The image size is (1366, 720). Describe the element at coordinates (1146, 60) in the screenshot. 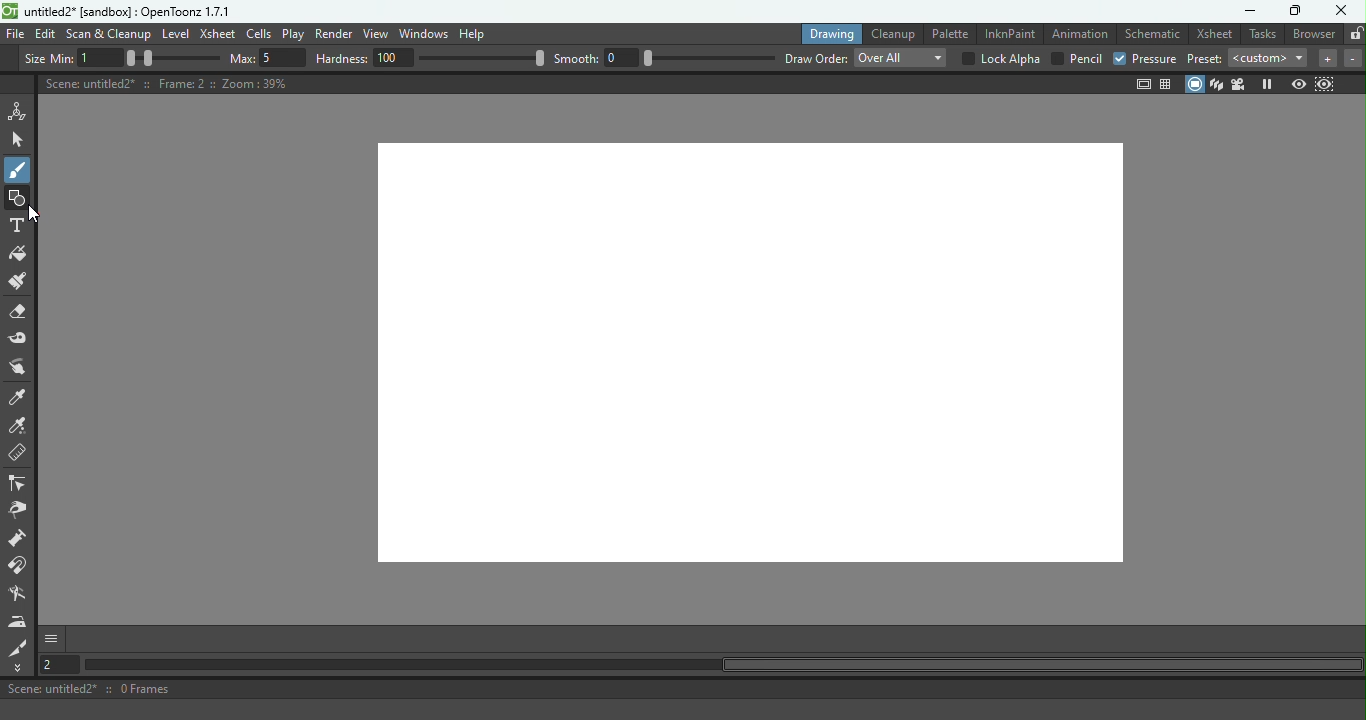

I see `Pressure` at that location.